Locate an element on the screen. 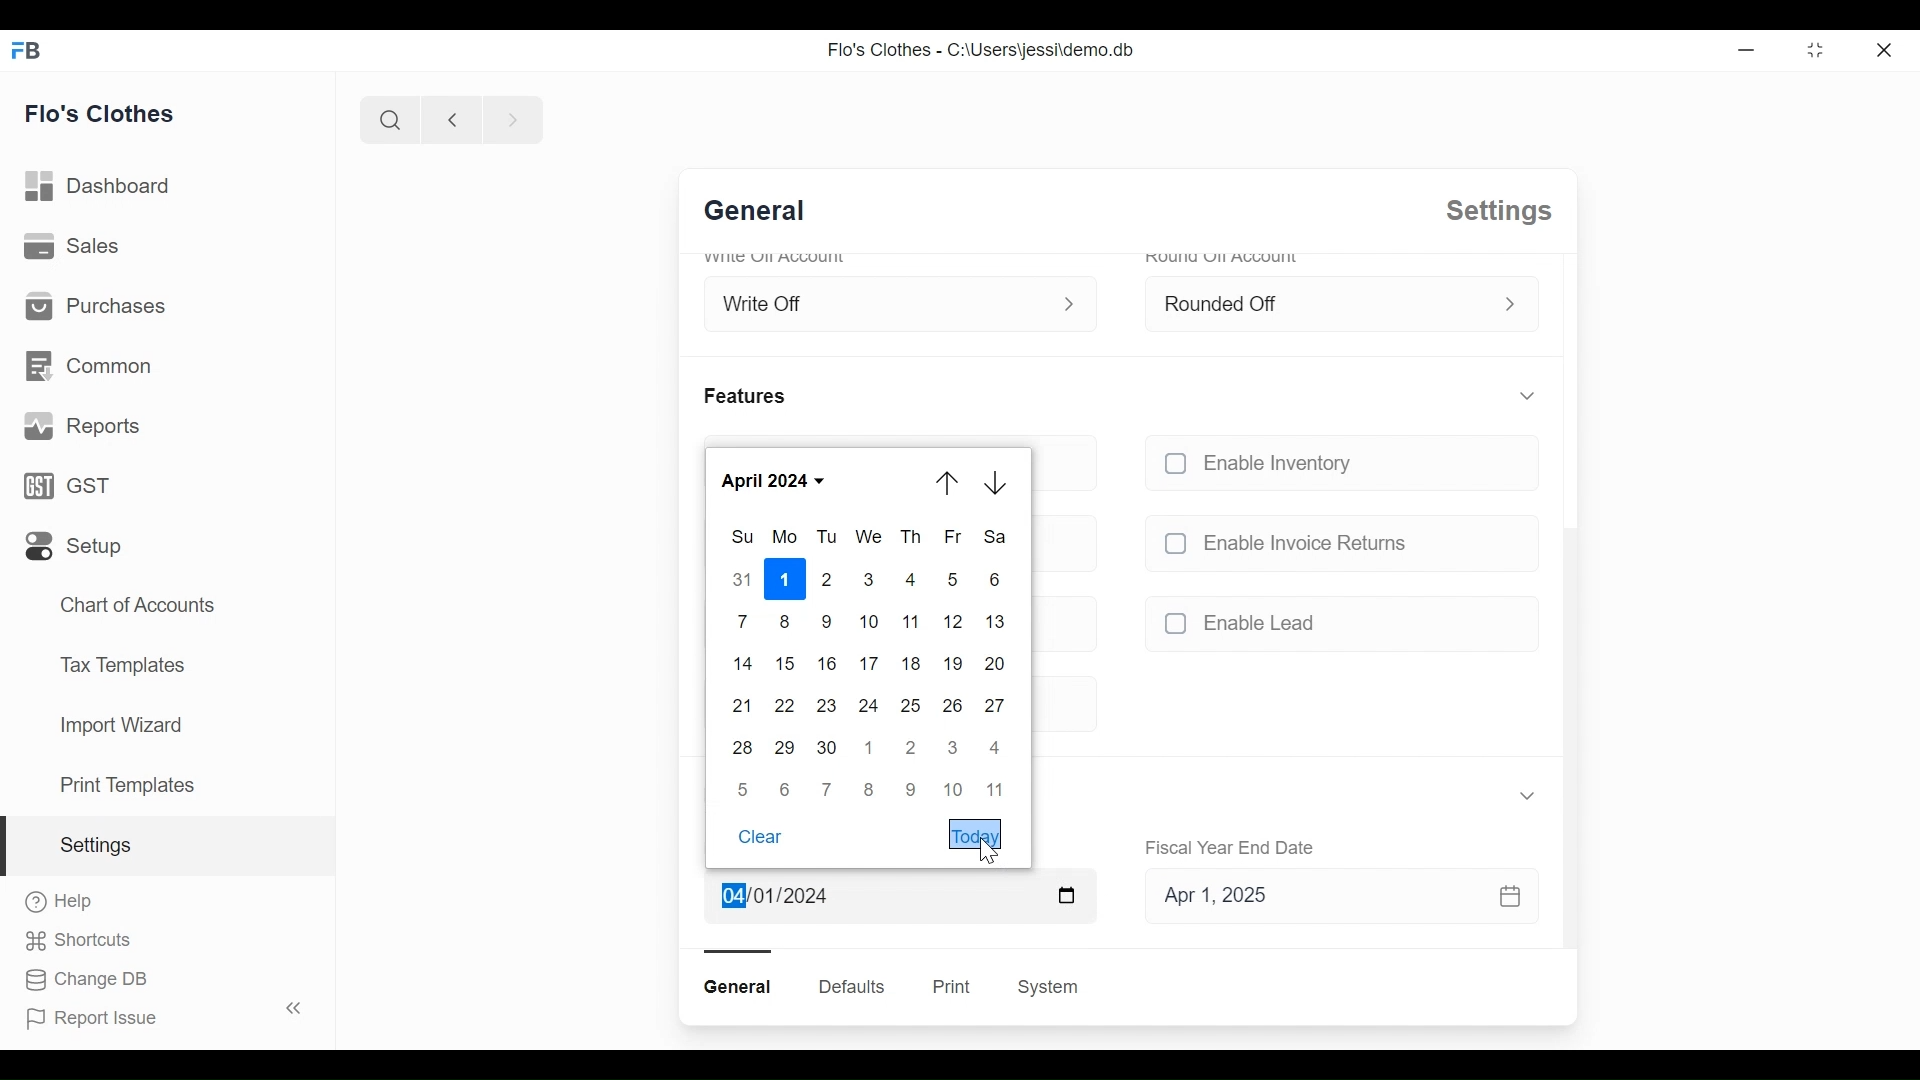 The image size is (1920, 1080). 22 is located at coordinates (783, 705).